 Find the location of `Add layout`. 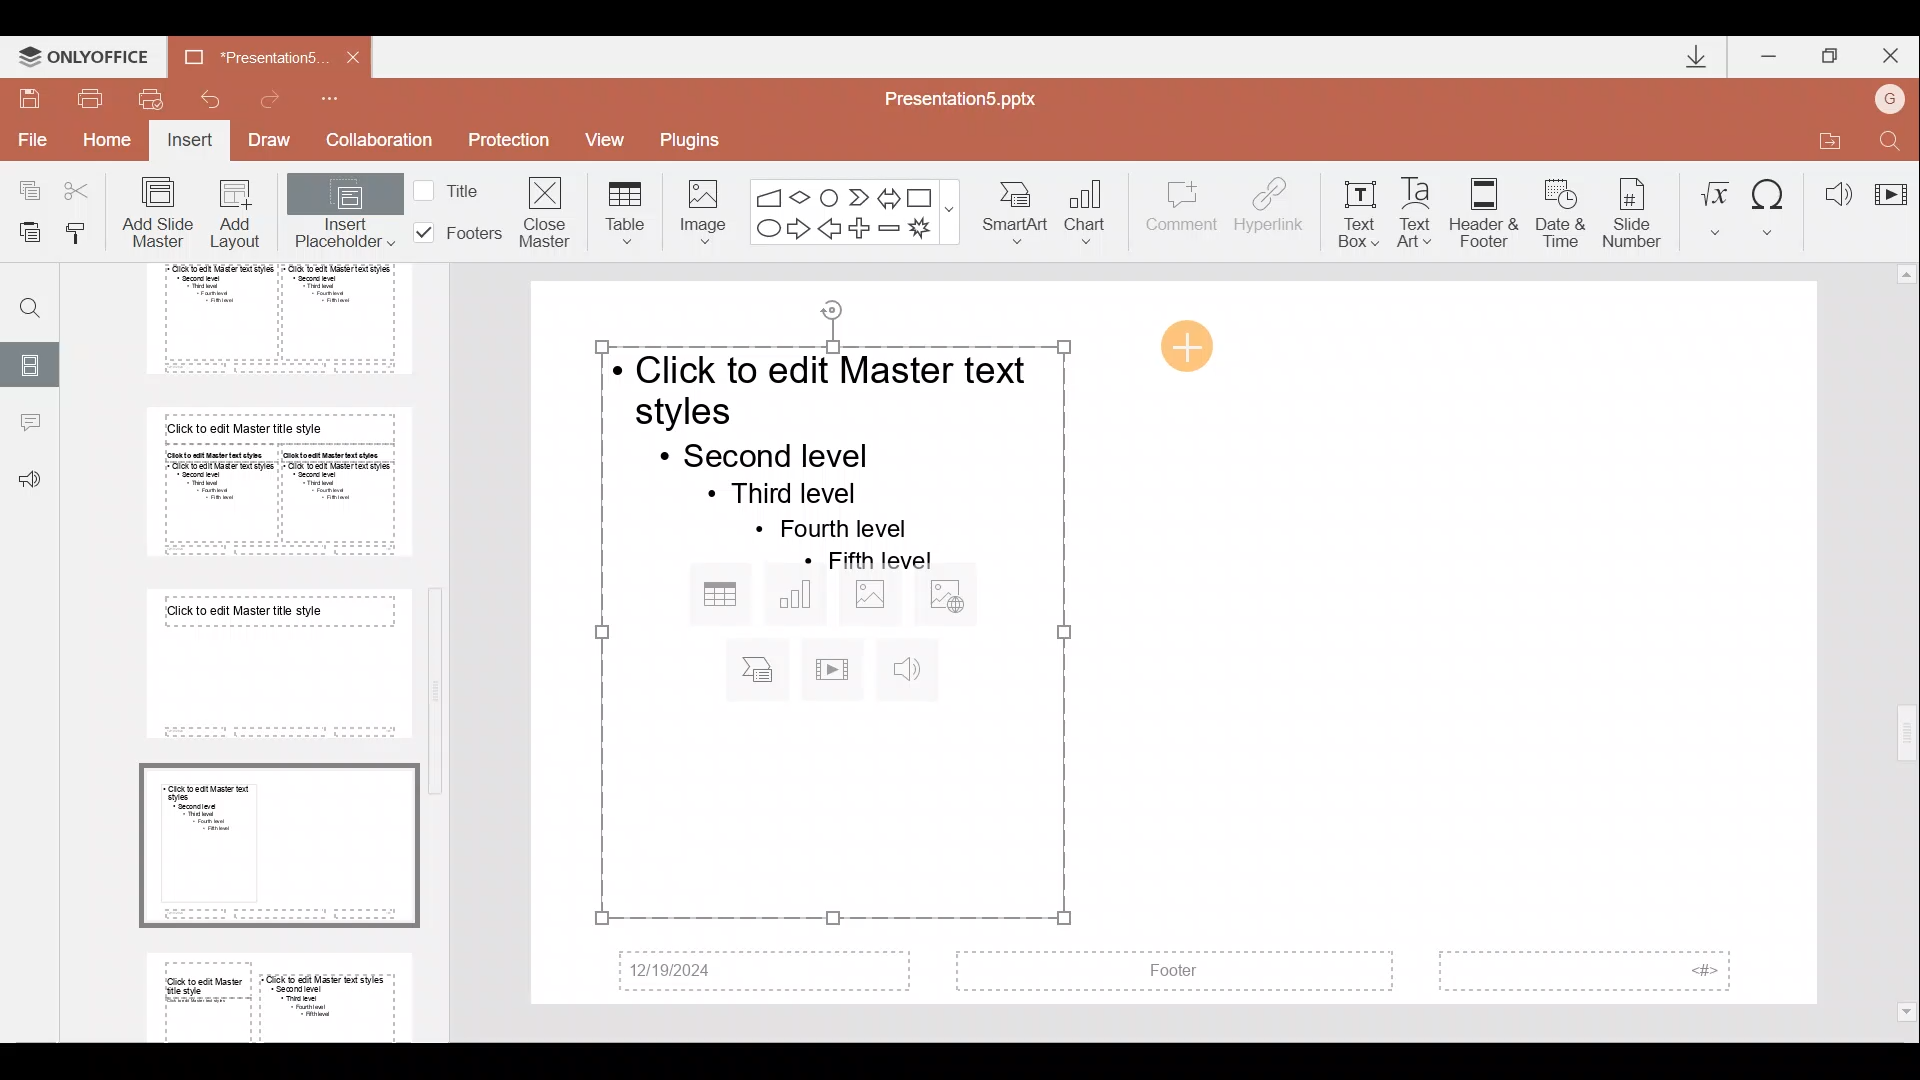

Add layout is located at coordinates (236, 218).